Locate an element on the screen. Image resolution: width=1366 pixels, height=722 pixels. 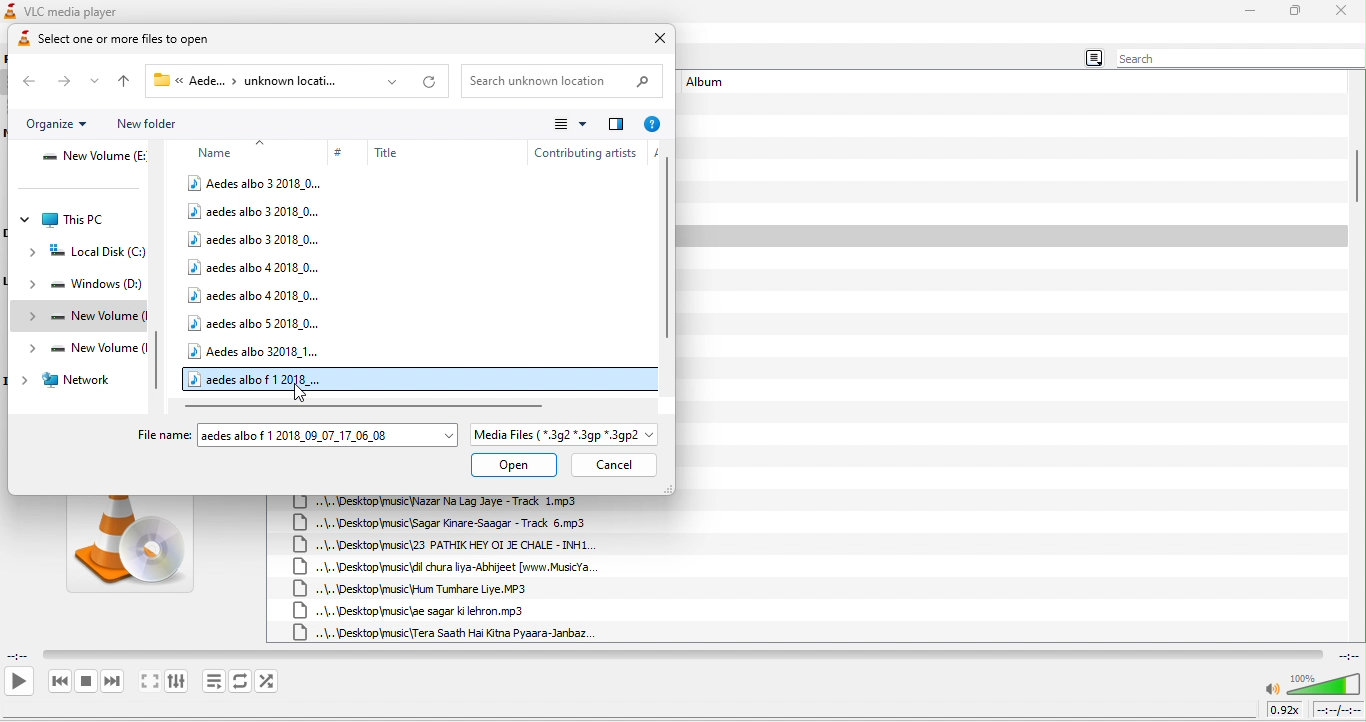
change your view is located at coordinates (616, 122).